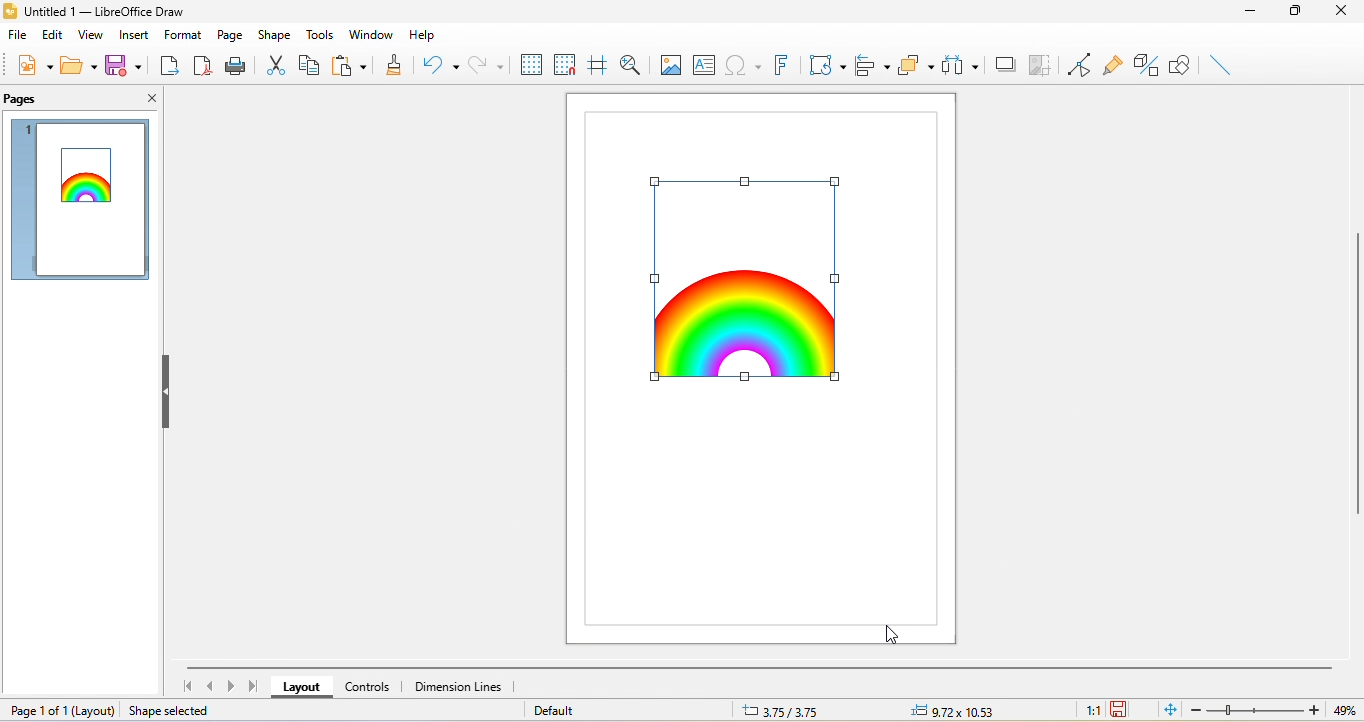 This screenshot has height=722, width=1364. What do you see at coordinates (61, 711) in the screenshot?
I see `page 1 of 1` at bounding box center [61, 711].